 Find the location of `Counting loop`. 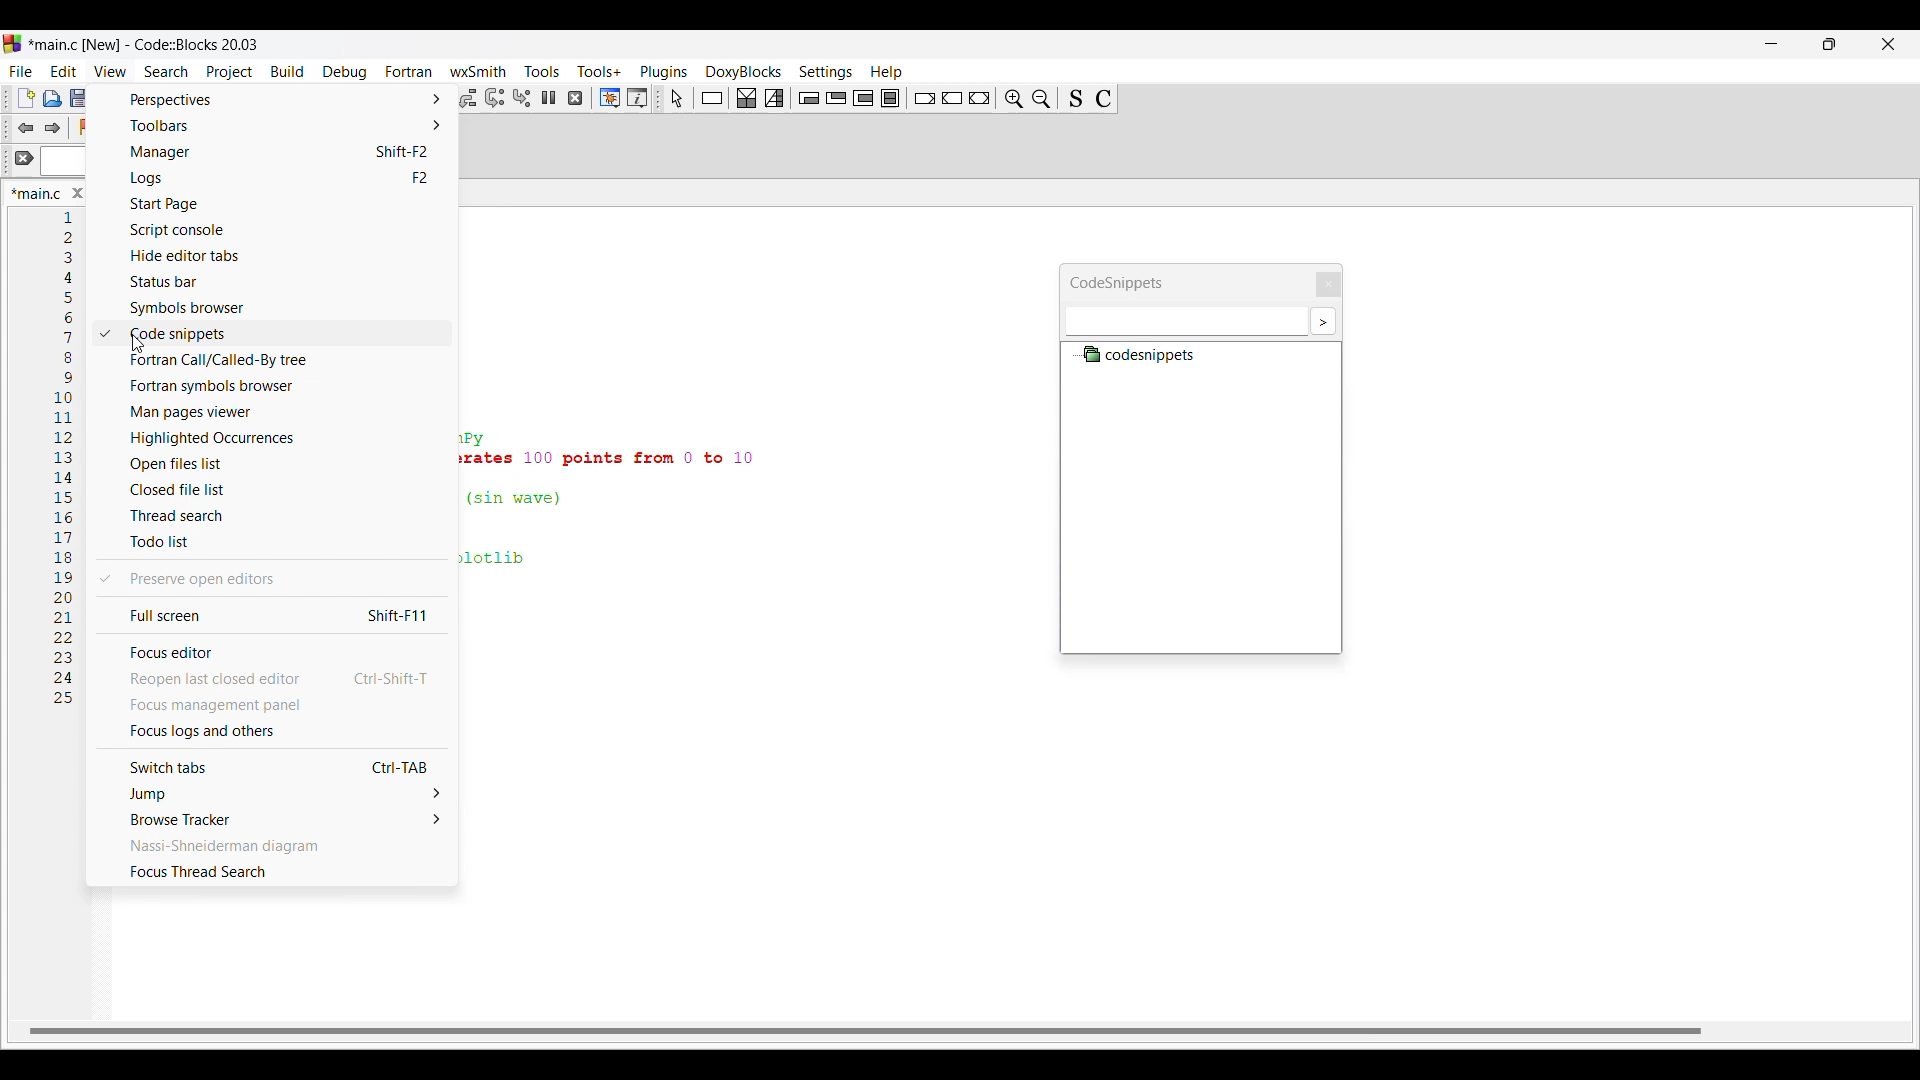

Counting loop is located at coordinates (863, 98).